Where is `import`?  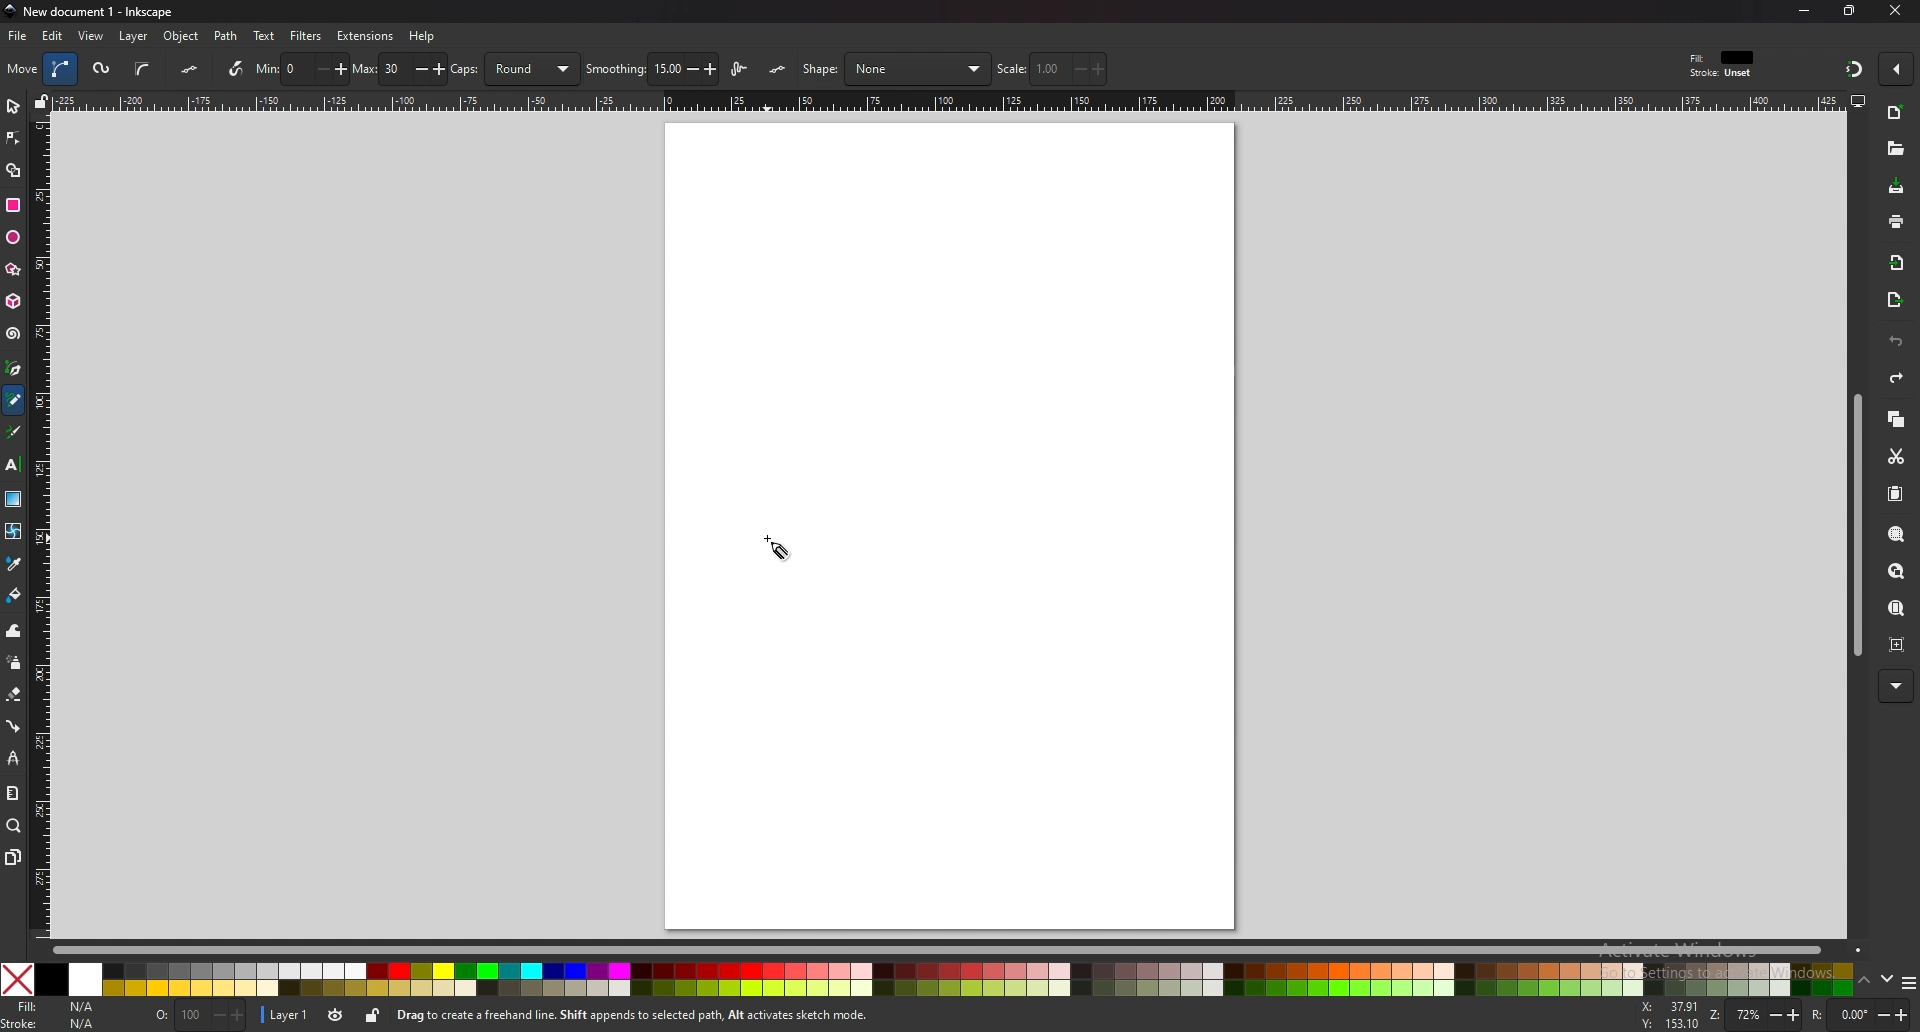
import is located at coordinates (1897, 262).